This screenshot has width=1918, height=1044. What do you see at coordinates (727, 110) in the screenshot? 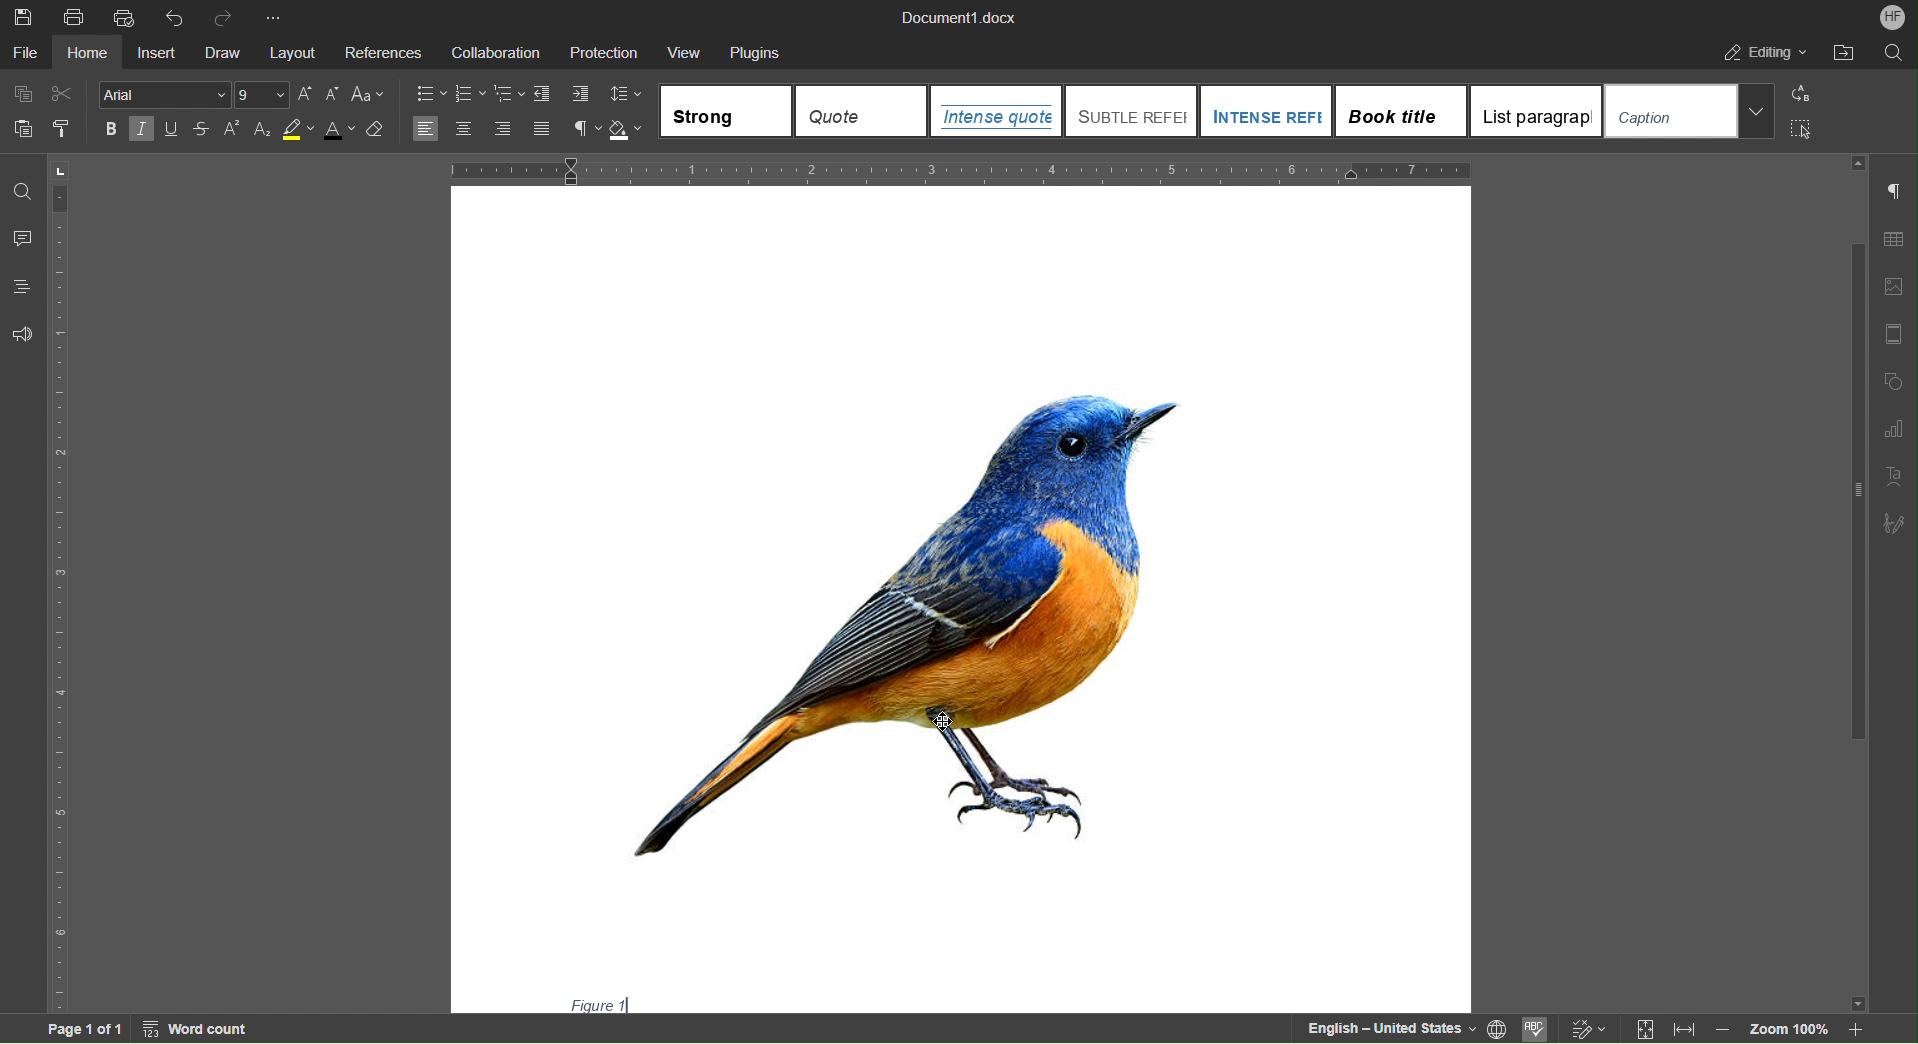
I see `Normal` at bounding box center [727, 110].